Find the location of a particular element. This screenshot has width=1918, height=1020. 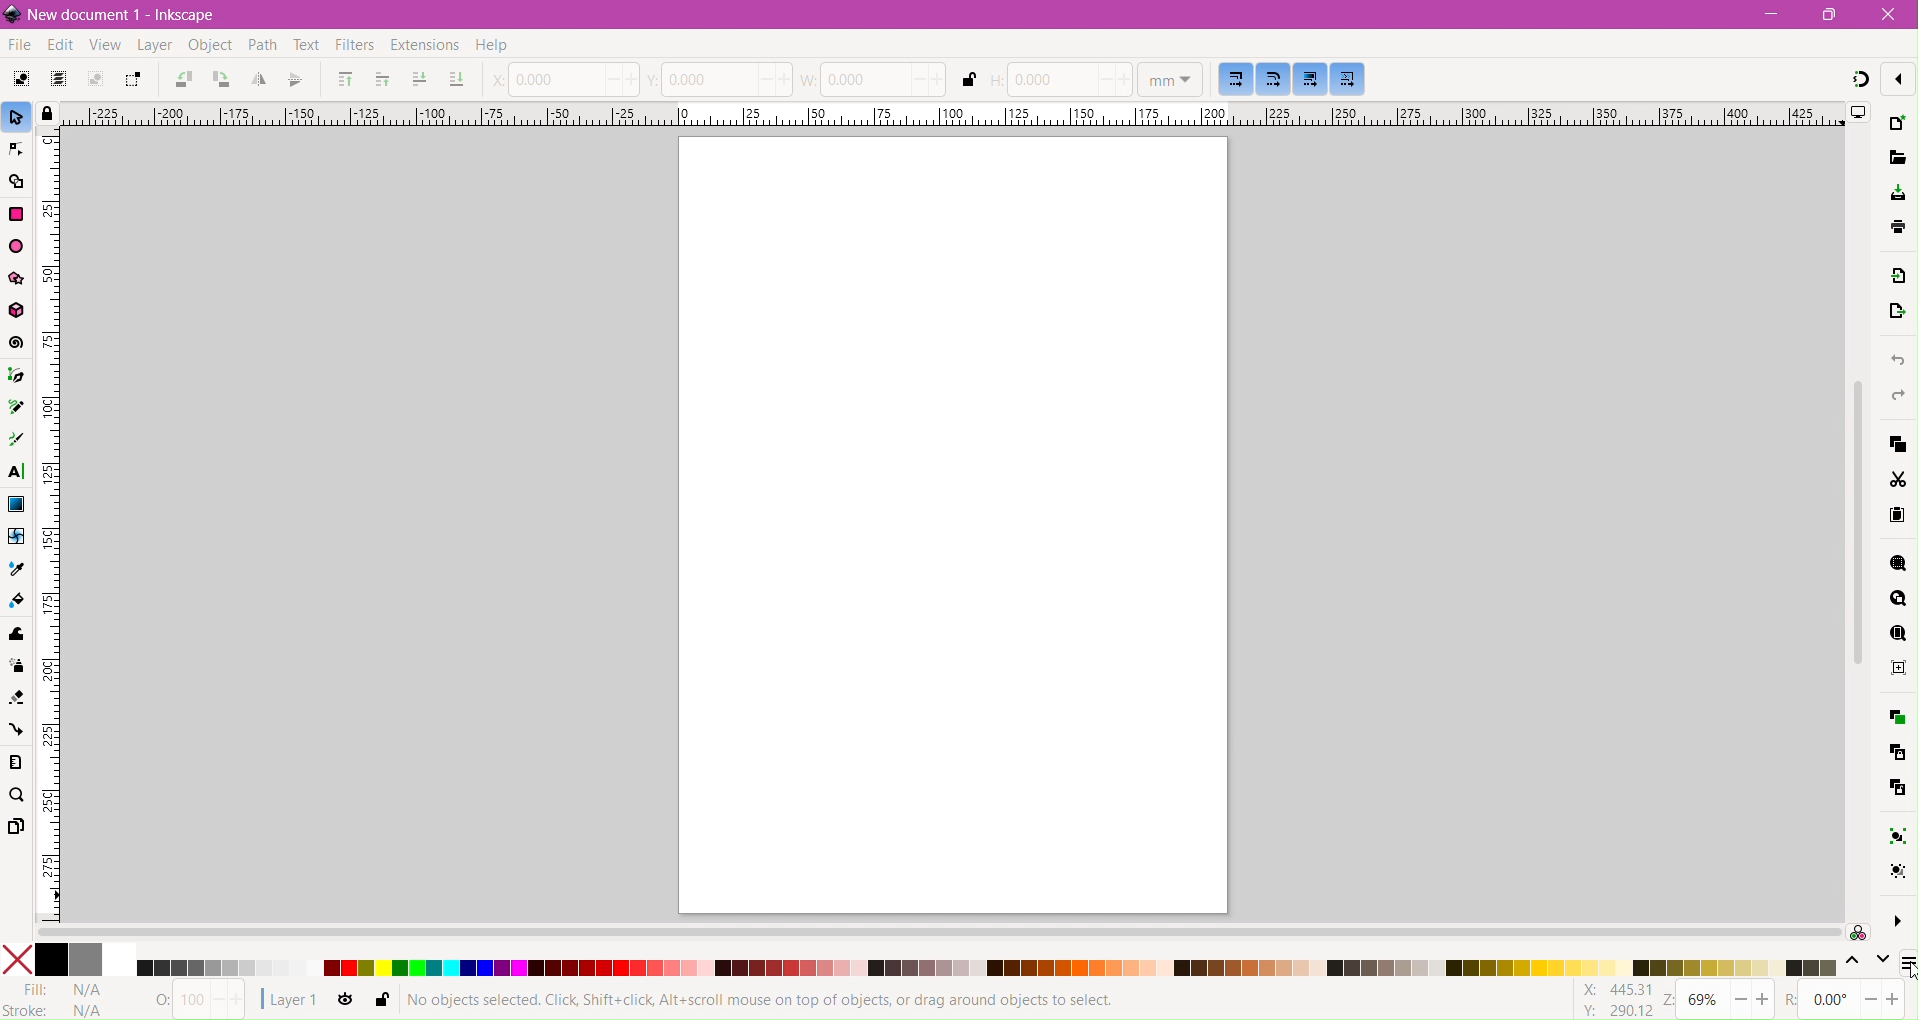

Vertical Scroll Bar is located at coordinates (1853, 522).